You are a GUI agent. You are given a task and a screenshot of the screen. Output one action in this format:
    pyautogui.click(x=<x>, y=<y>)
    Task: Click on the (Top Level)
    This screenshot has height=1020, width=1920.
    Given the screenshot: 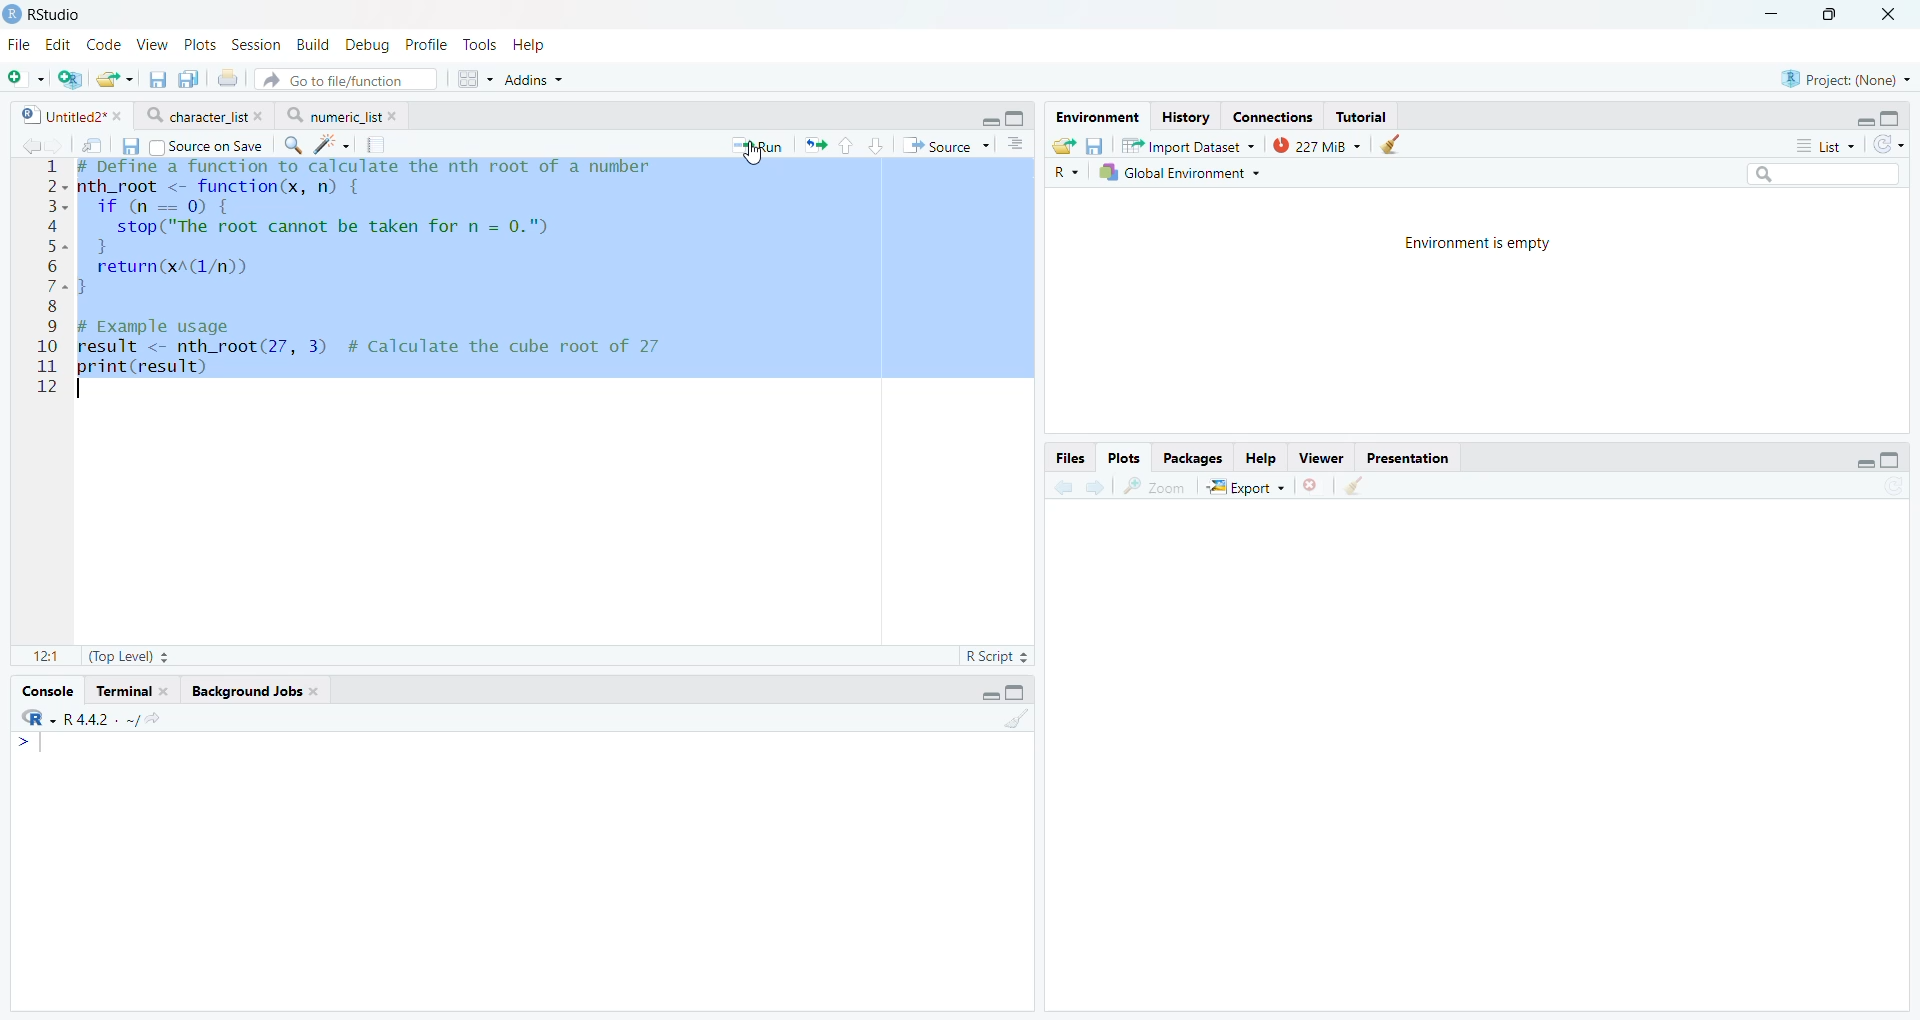 What is the action you would take?
    pyautogui.click(x=127, y=656)
    